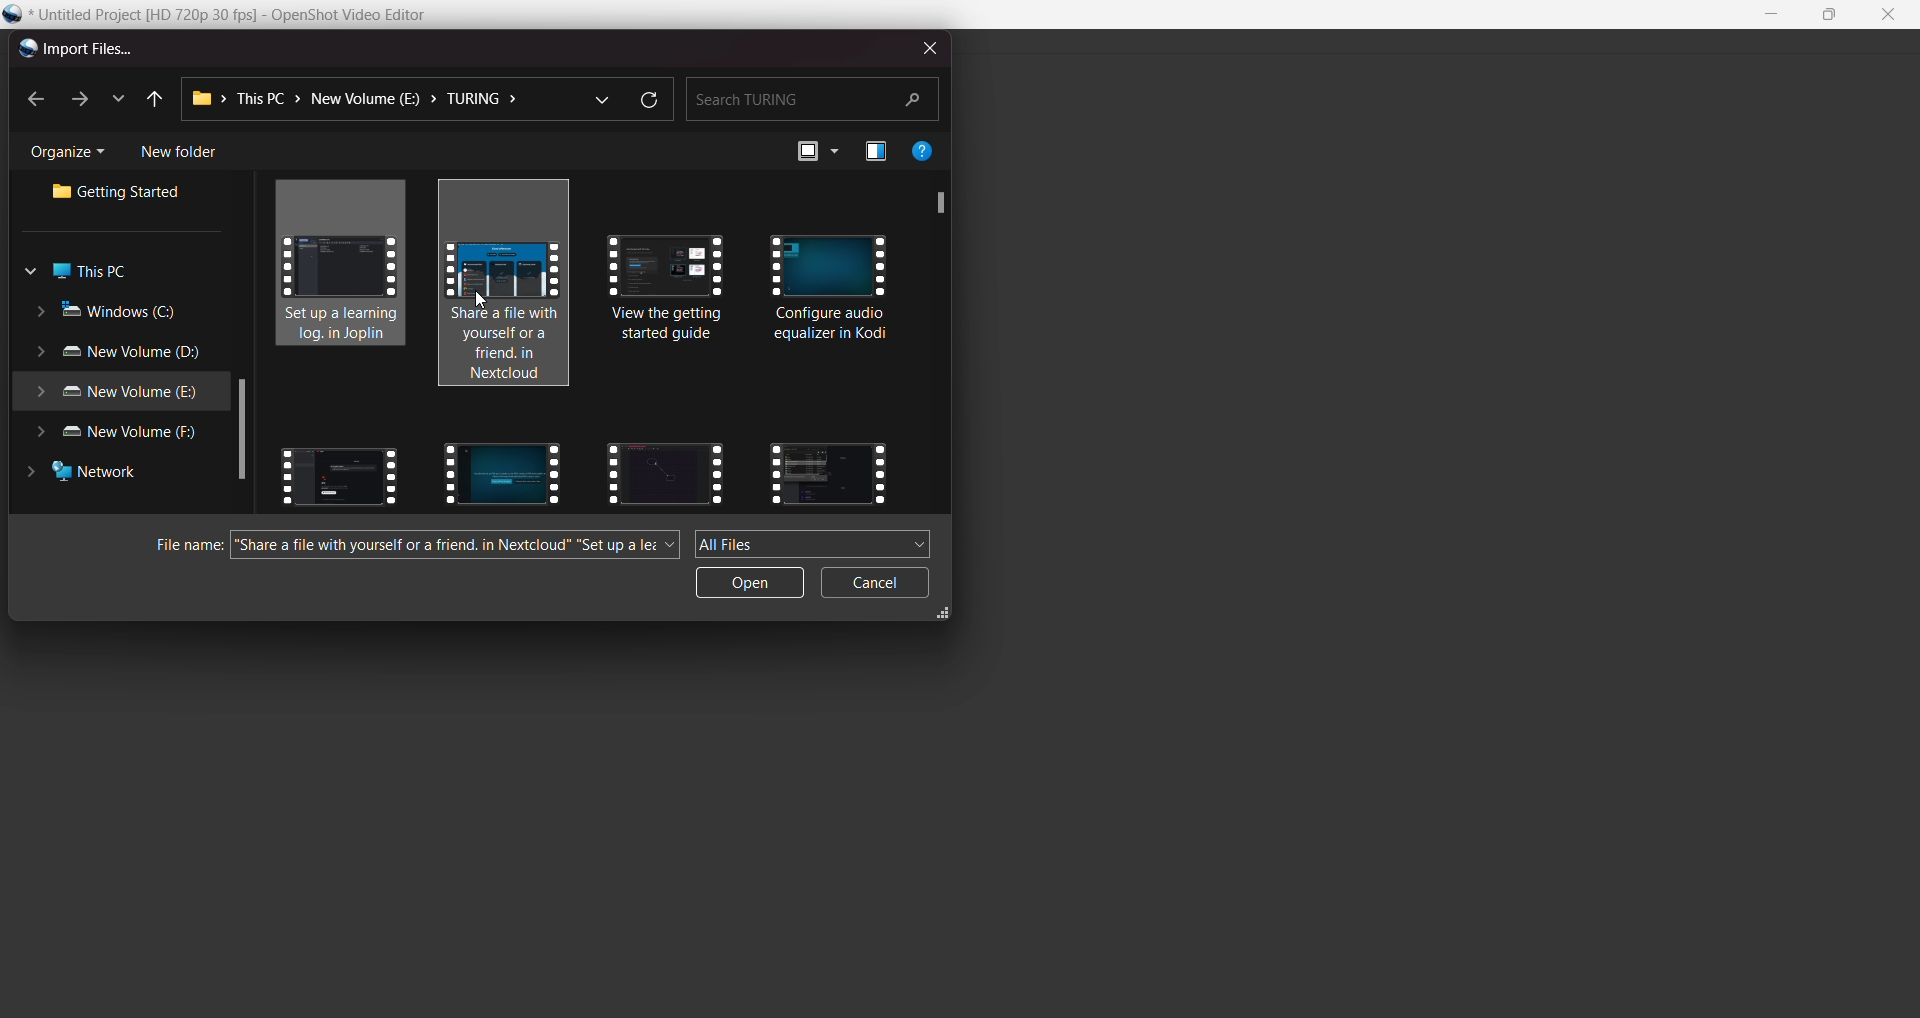 The height and width of the screenshot is (1018, 1920). I want to click on new volume d, so click(123, 354).